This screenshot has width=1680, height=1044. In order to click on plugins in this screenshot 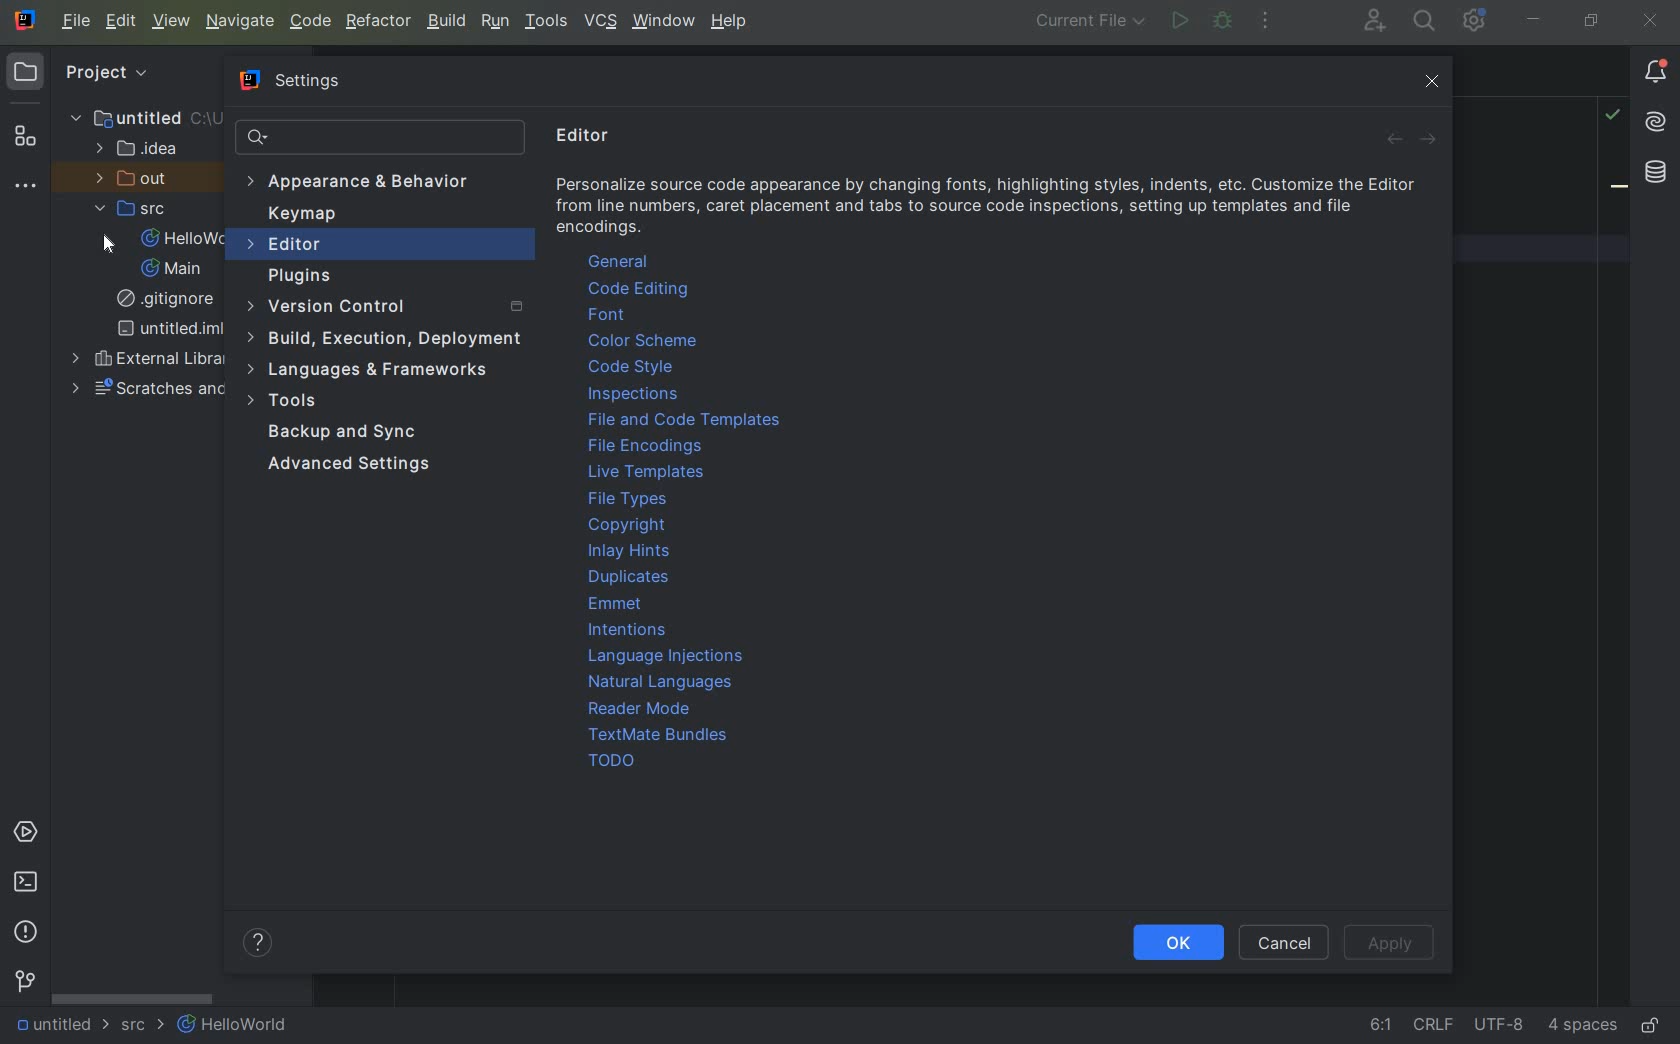, I will do `click(286, 277)`.